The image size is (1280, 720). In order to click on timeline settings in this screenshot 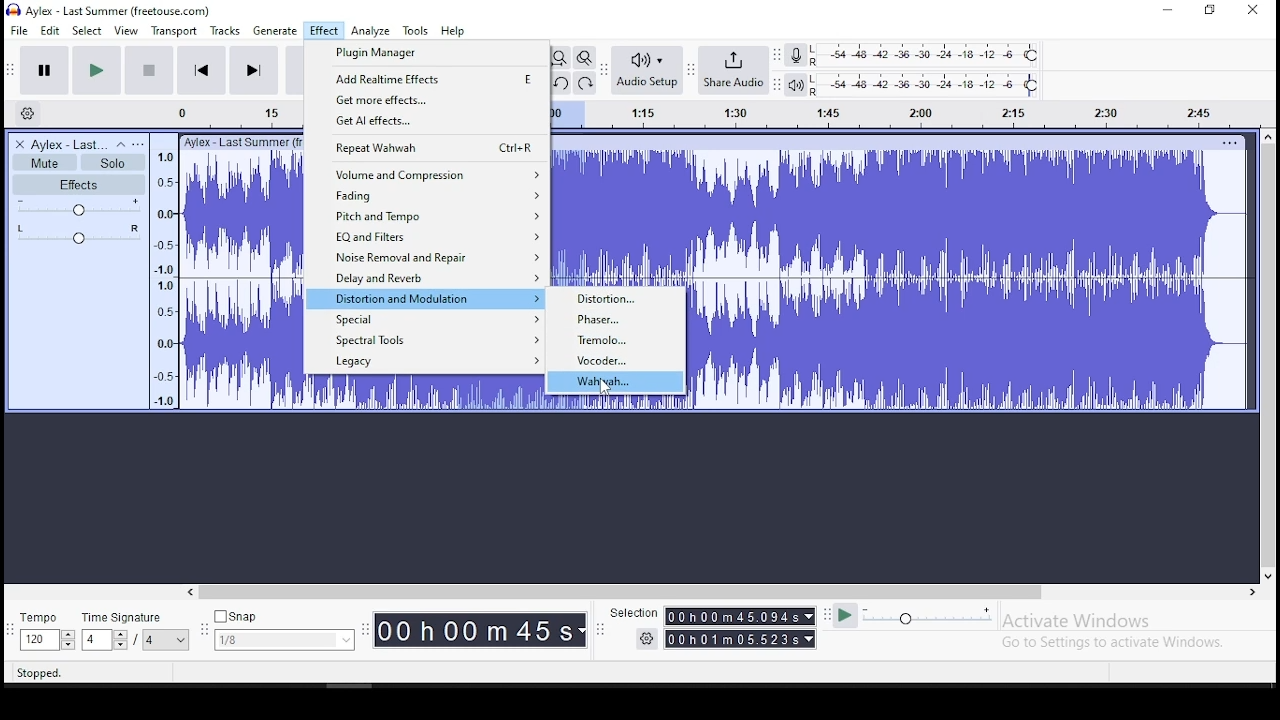, I will do `click(28, 112)`.